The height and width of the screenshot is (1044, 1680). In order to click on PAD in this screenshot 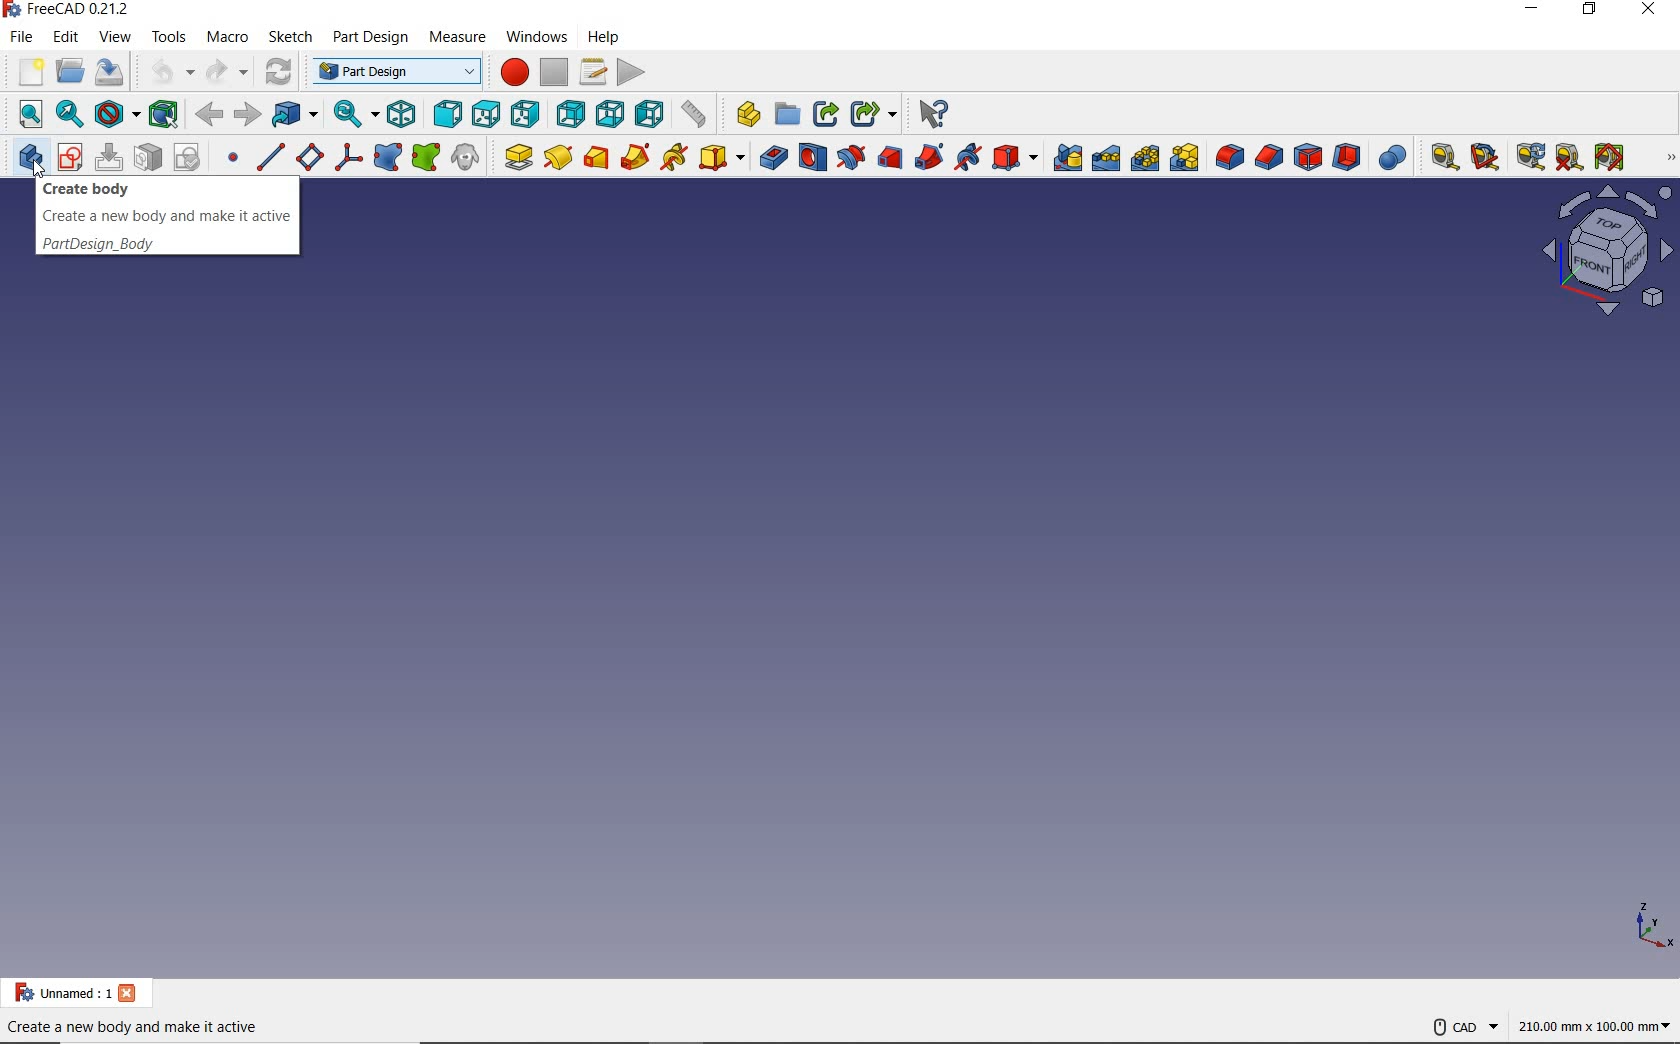, I will do `click(513, 157)`.